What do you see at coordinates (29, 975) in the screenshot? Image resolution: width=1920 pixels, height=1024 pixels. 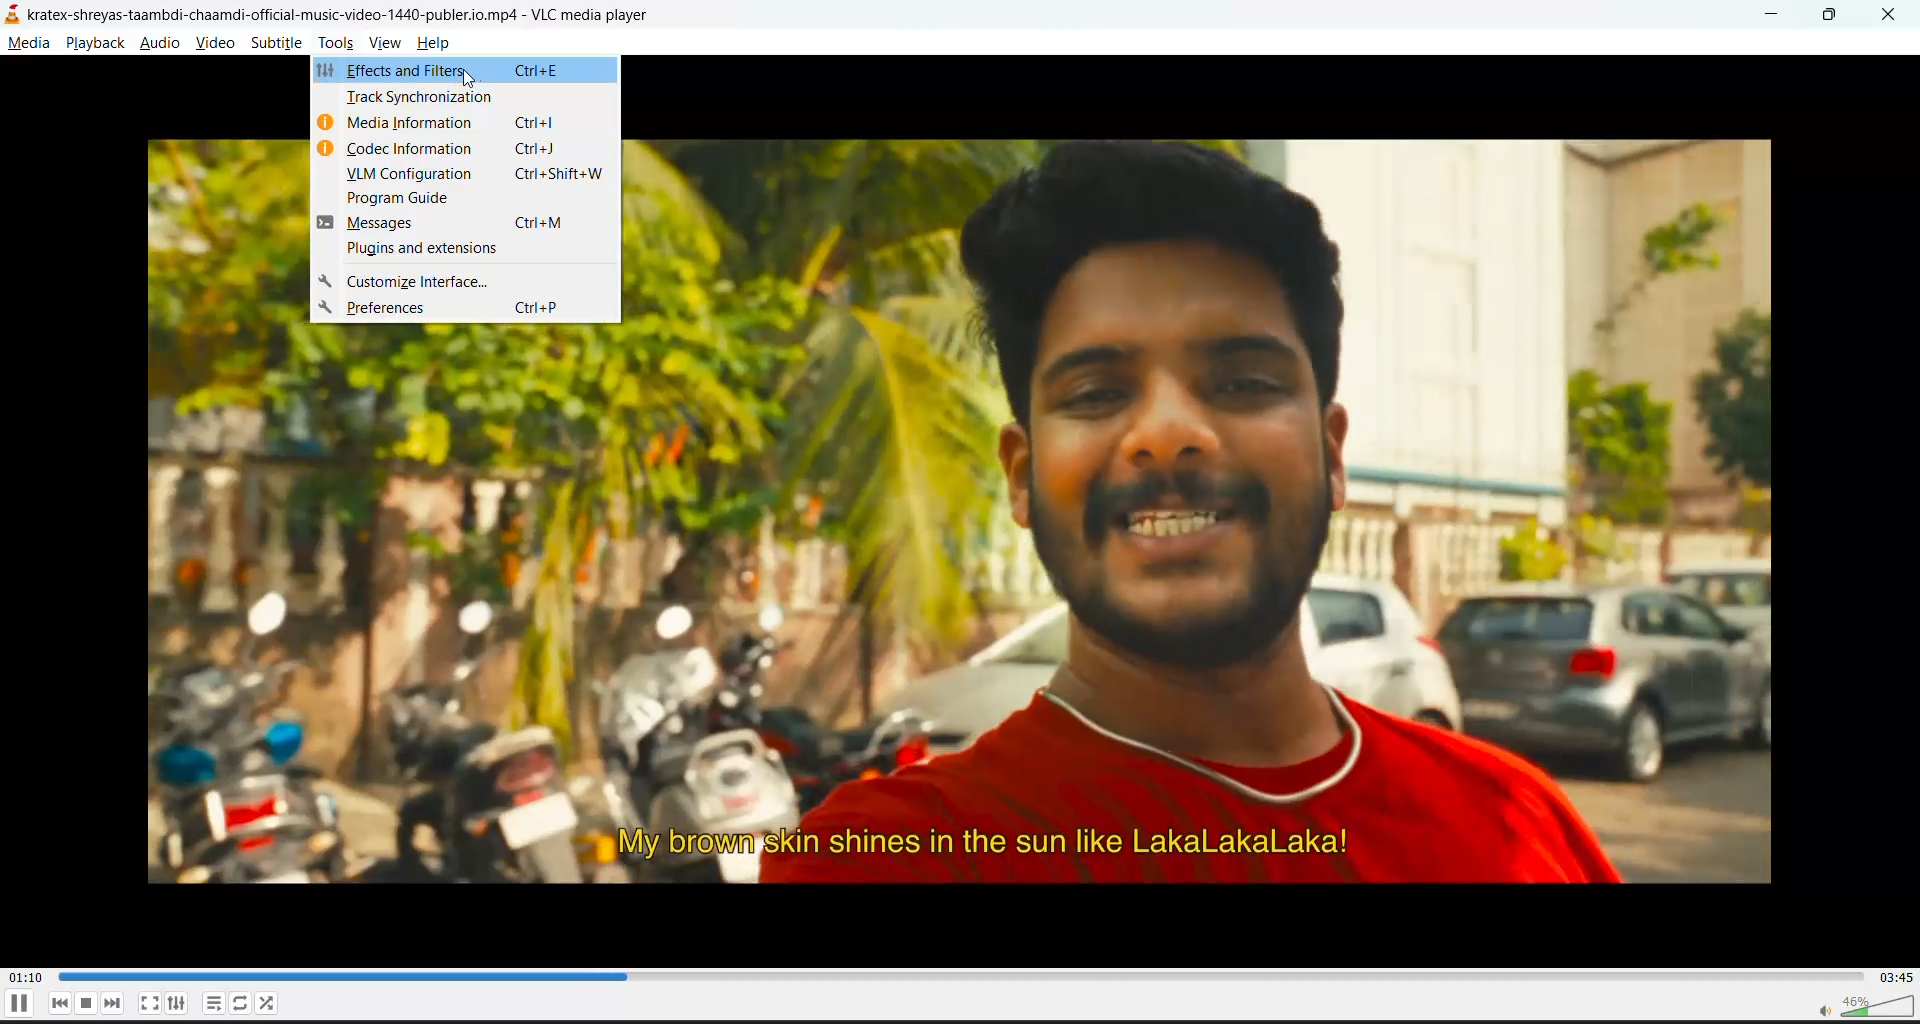 I see `current track time` at bounding box center [29, 975].